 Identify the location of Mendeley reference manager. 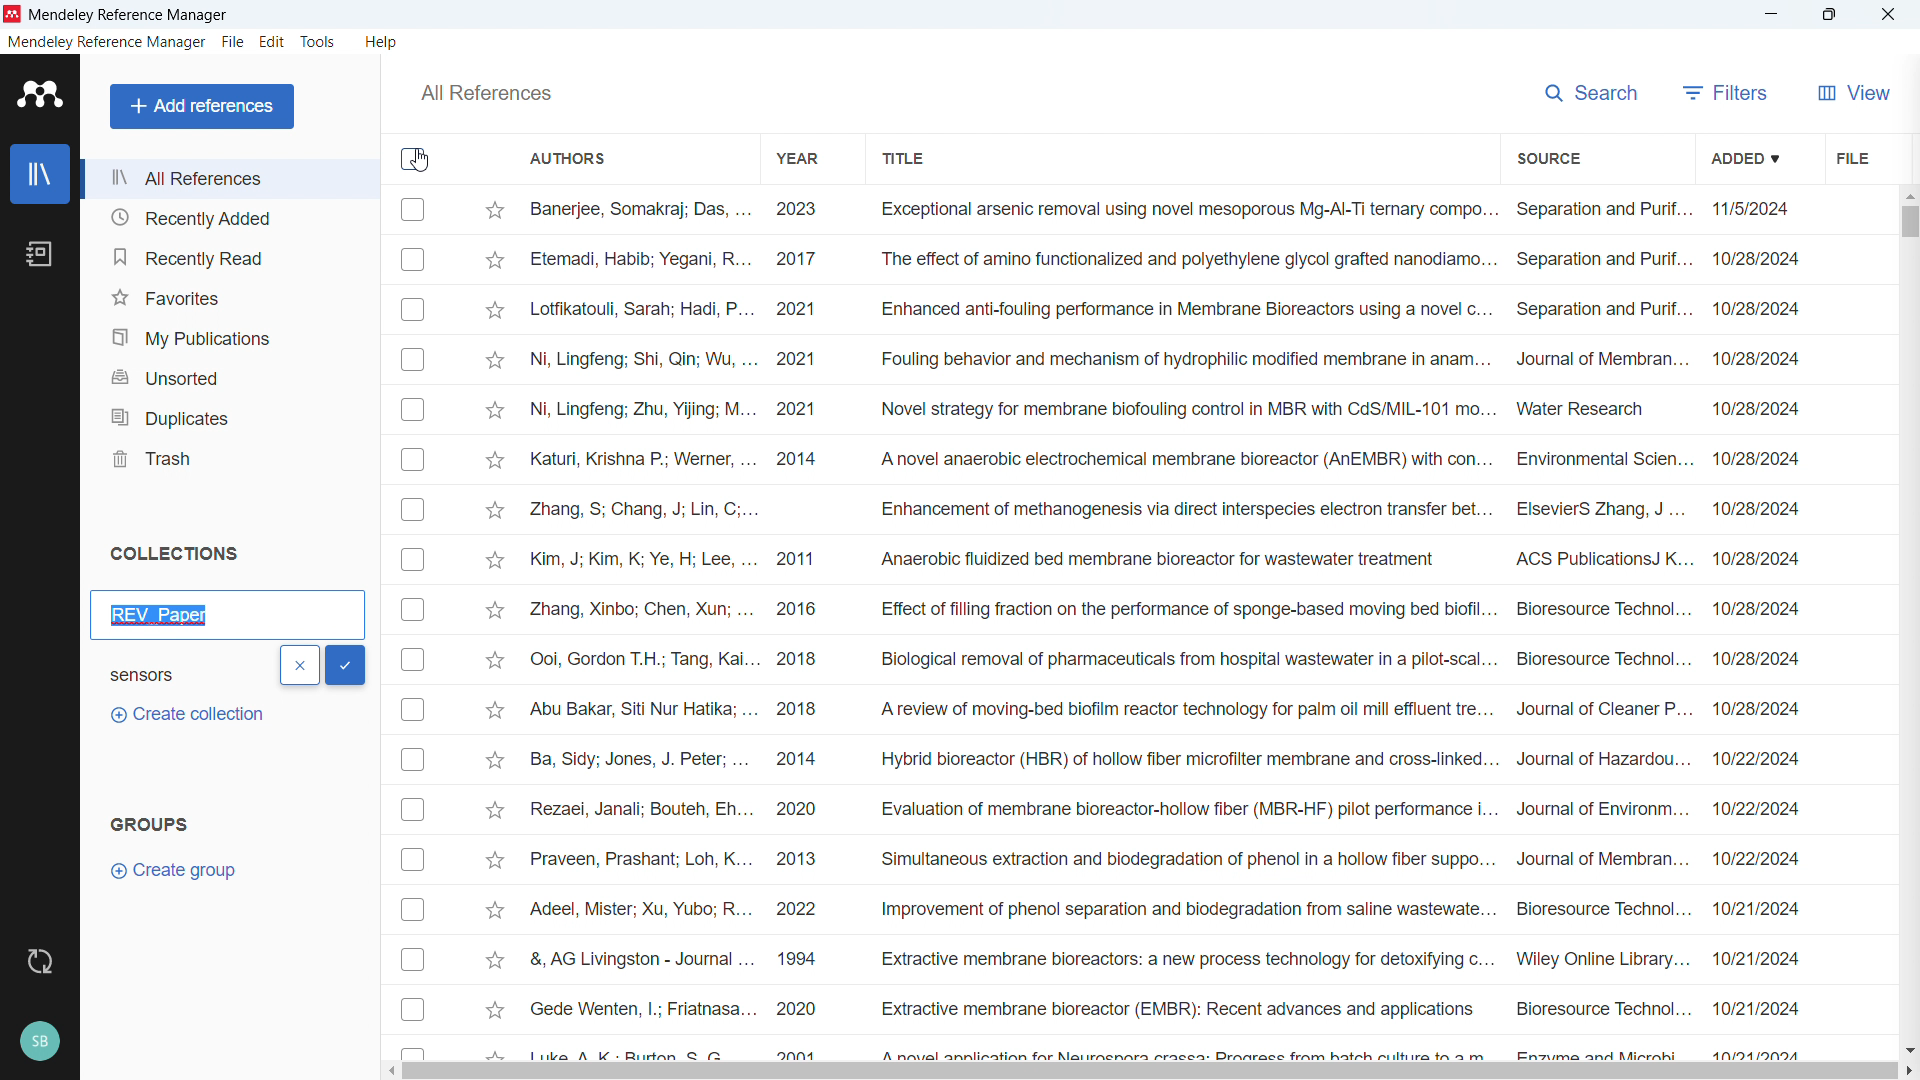
(130, 15).